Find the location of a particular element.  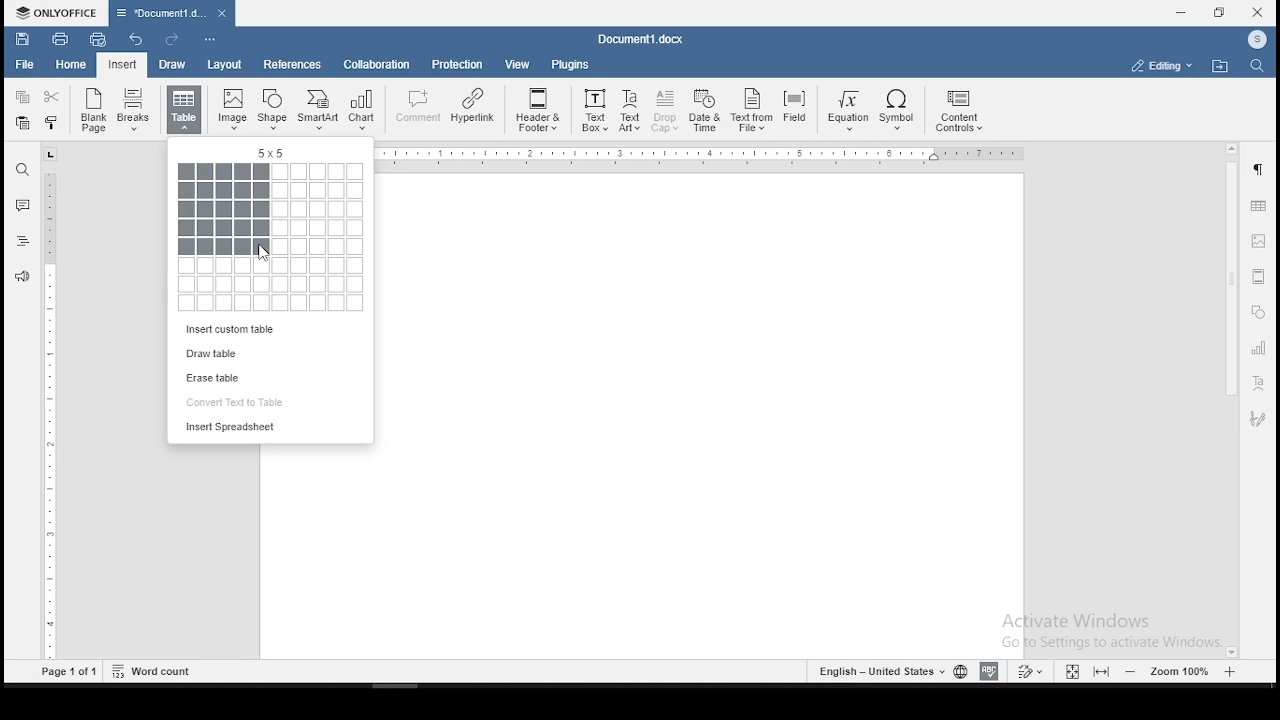

feedback and support is located at coordinates (23, 275).